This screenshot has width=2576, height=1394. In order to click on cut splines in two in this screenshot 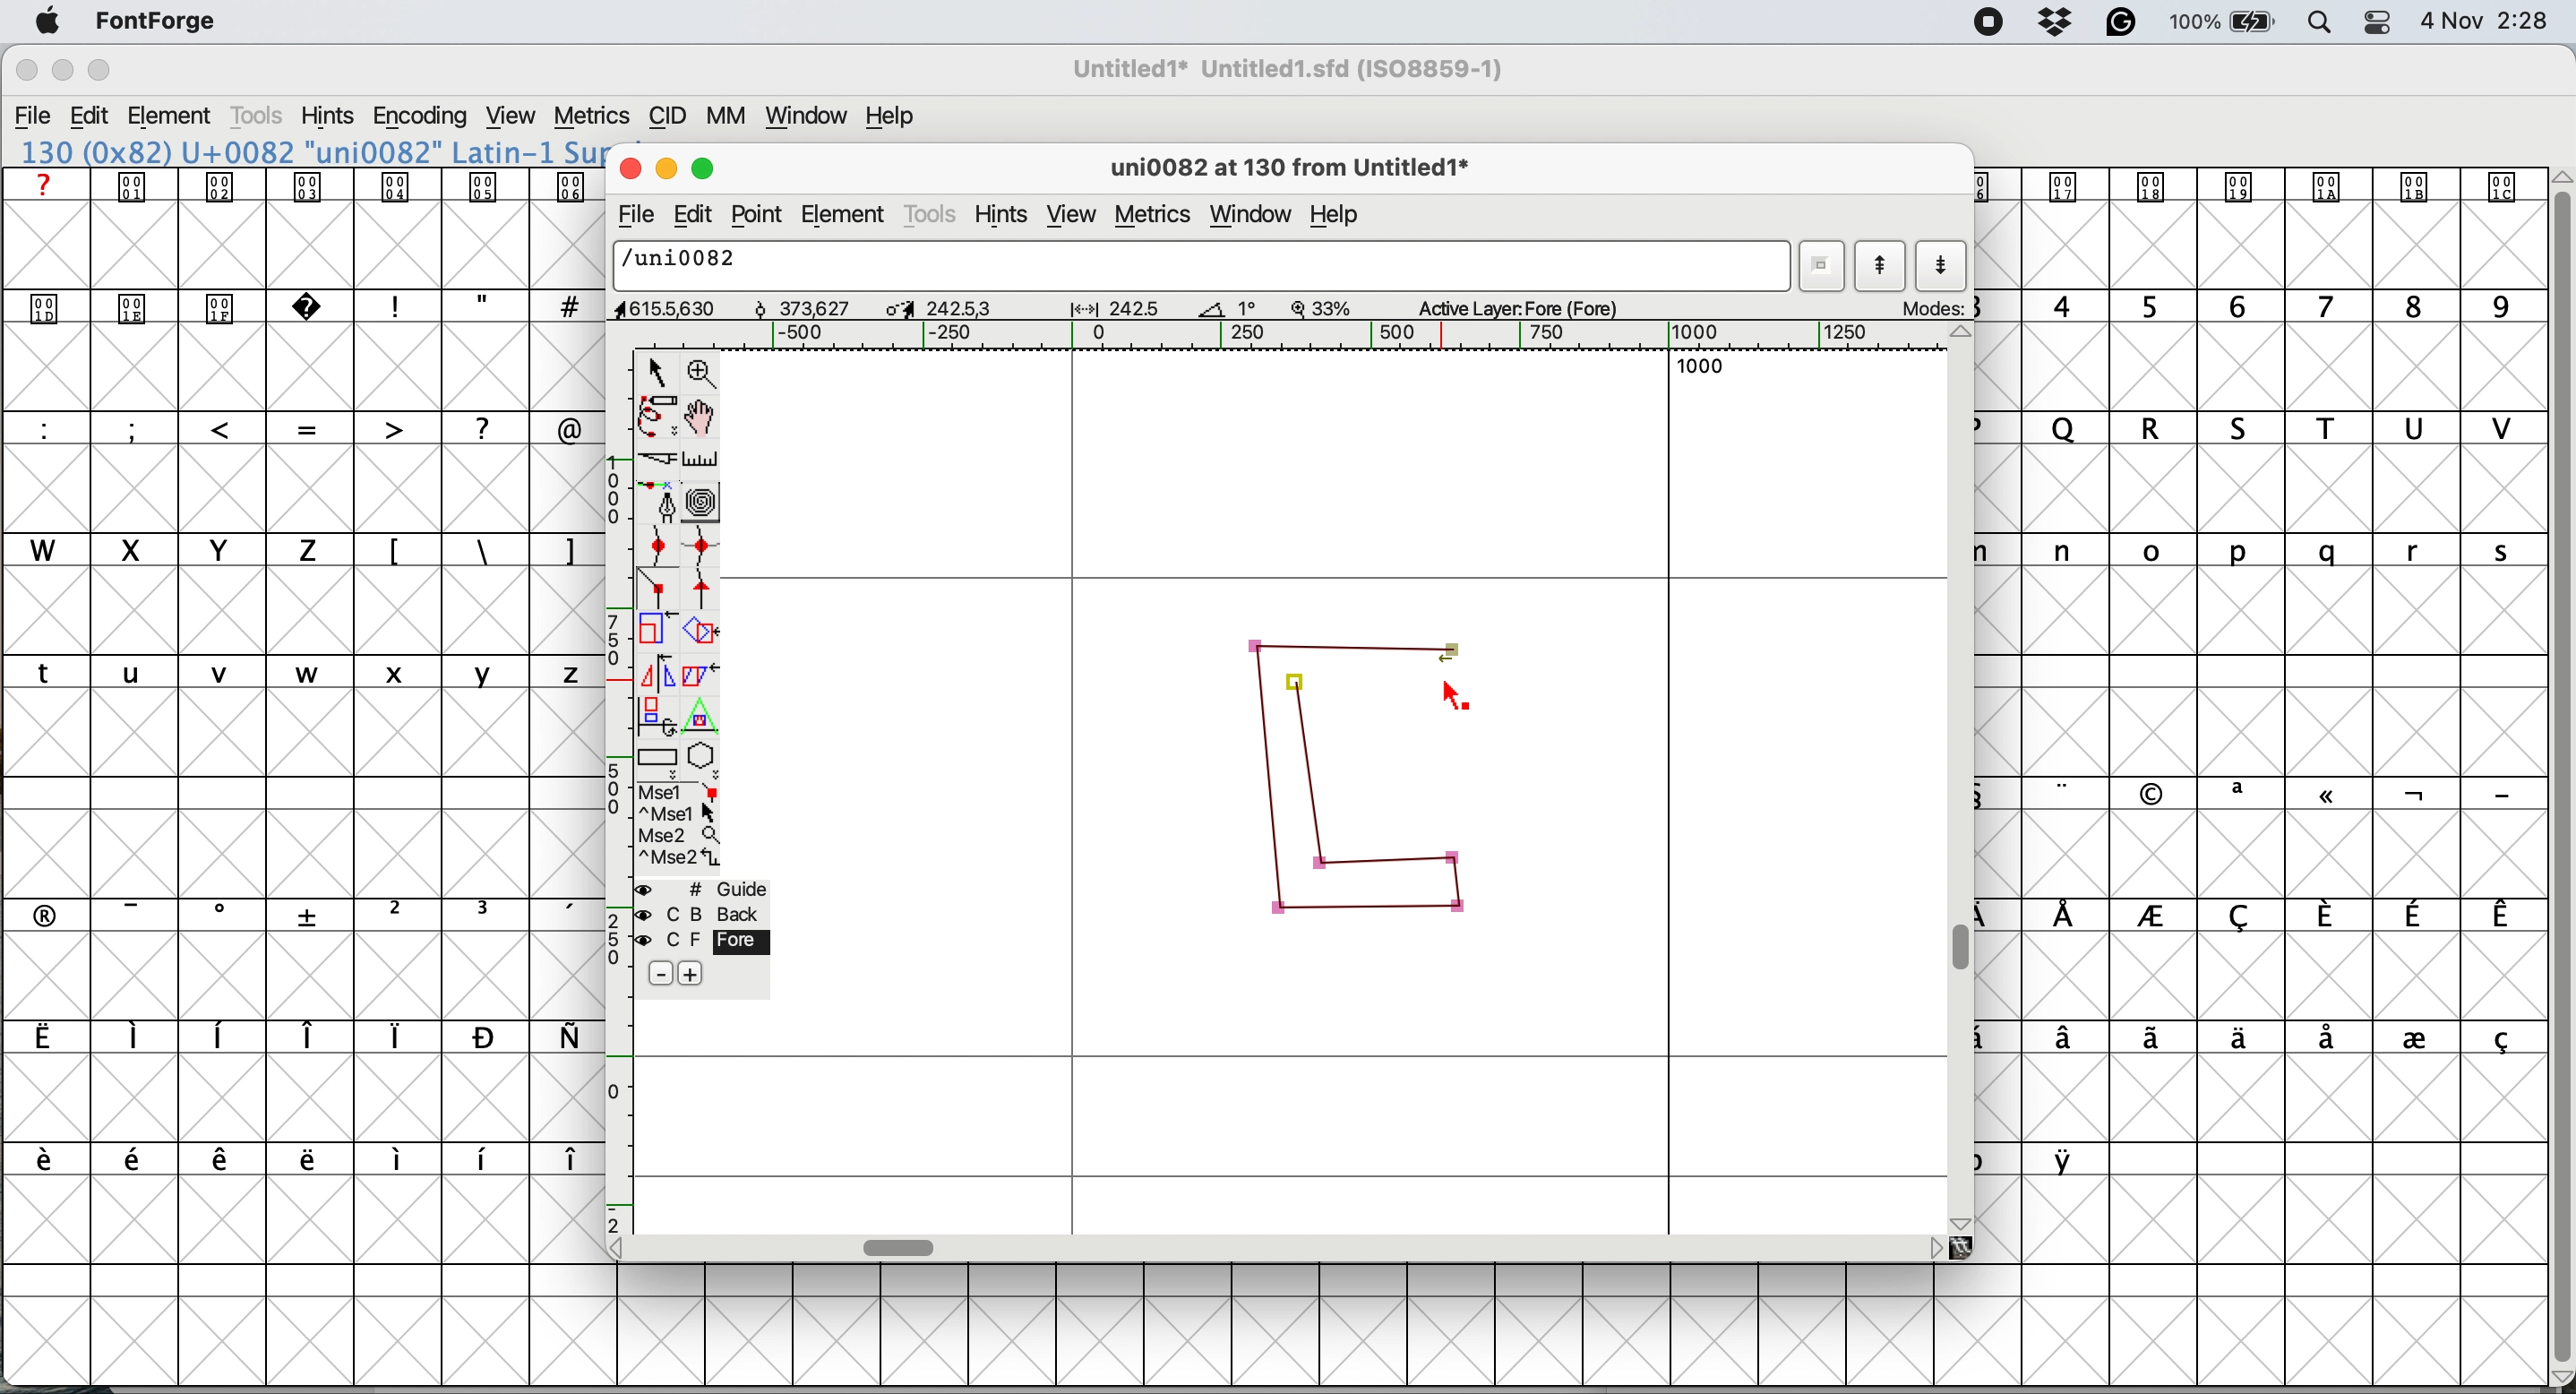, I will do `click(662, 459)`.